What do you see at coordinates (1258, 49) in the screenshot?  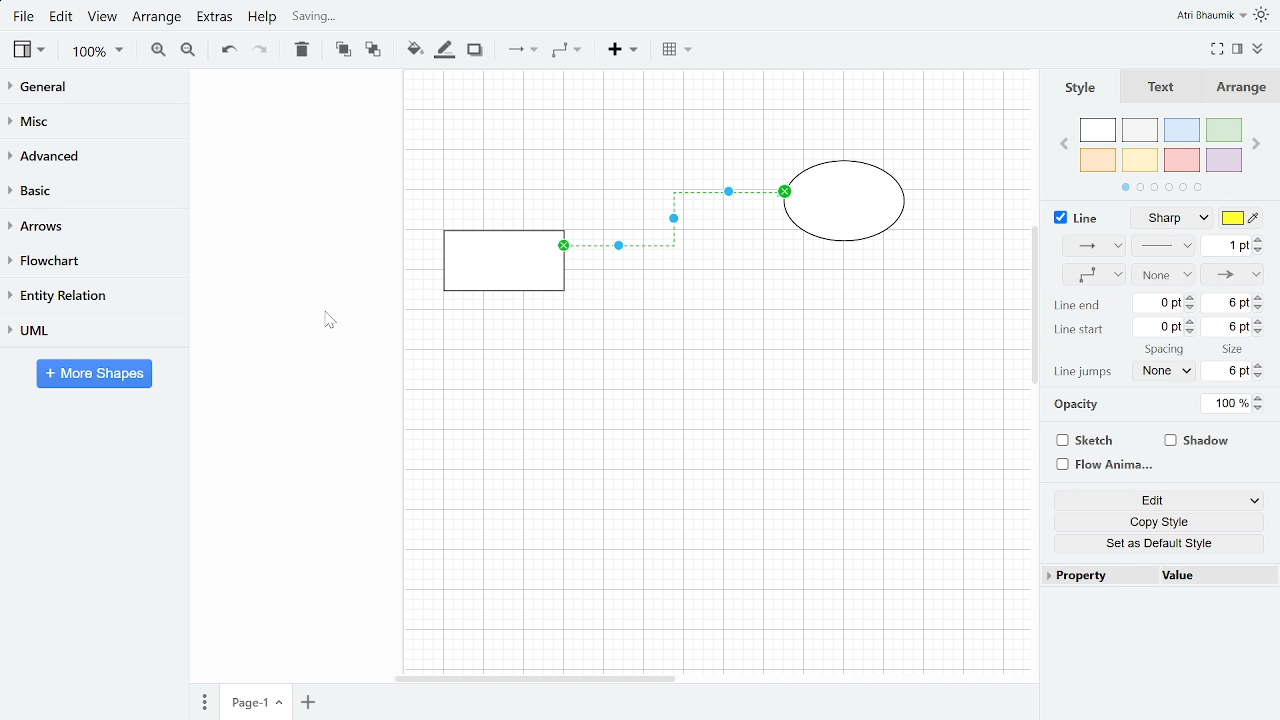 I see `Collapse` at bounding box center [1258, 49].